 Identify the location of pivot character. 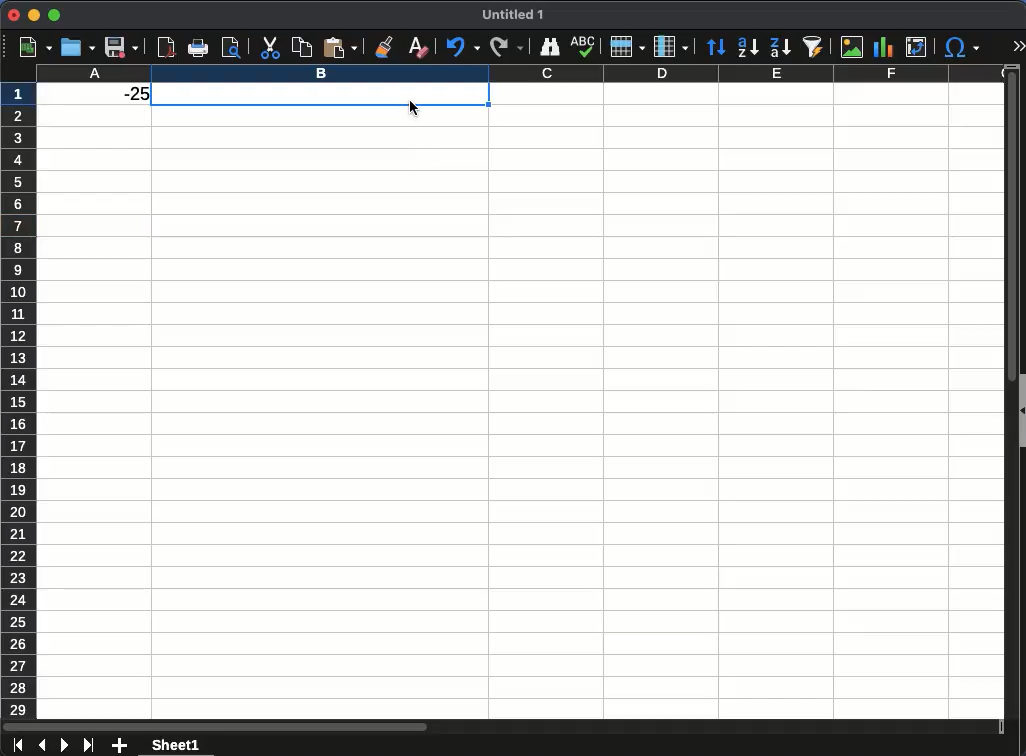
(918, 44).